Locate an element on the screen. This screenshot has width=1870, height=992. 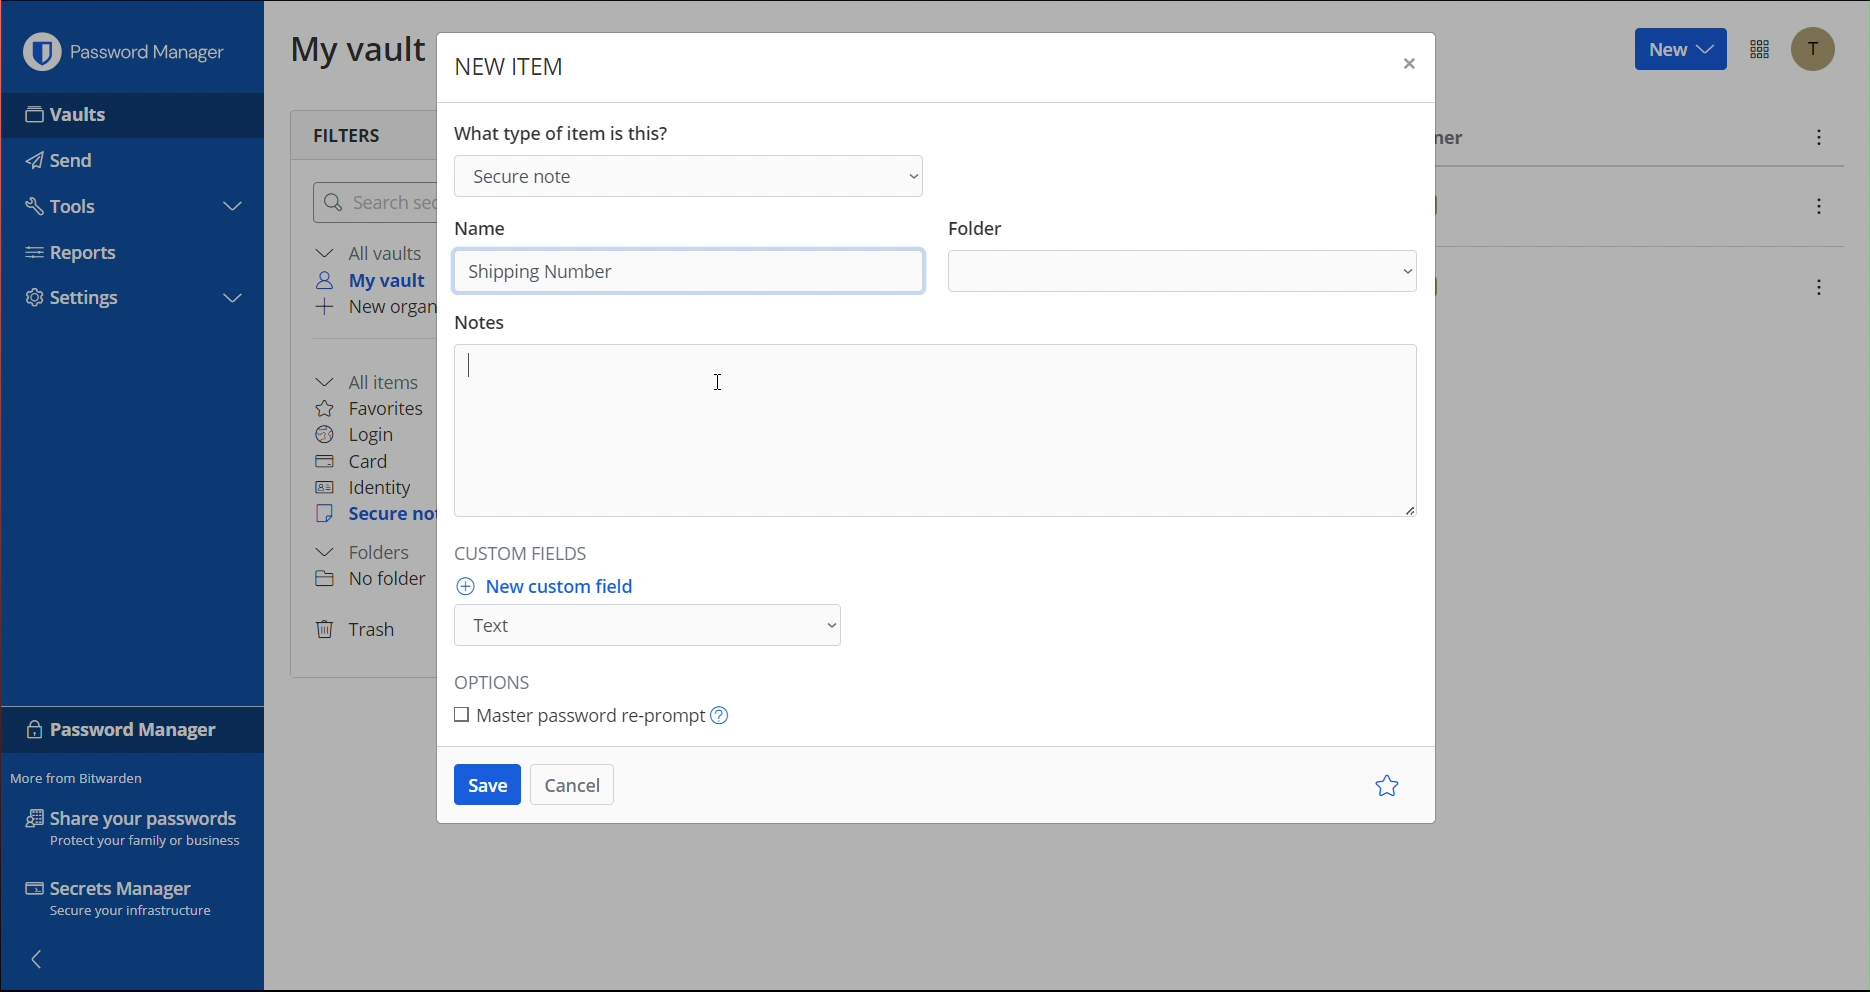
Secrets Manager is located at coordinates (116, 898).